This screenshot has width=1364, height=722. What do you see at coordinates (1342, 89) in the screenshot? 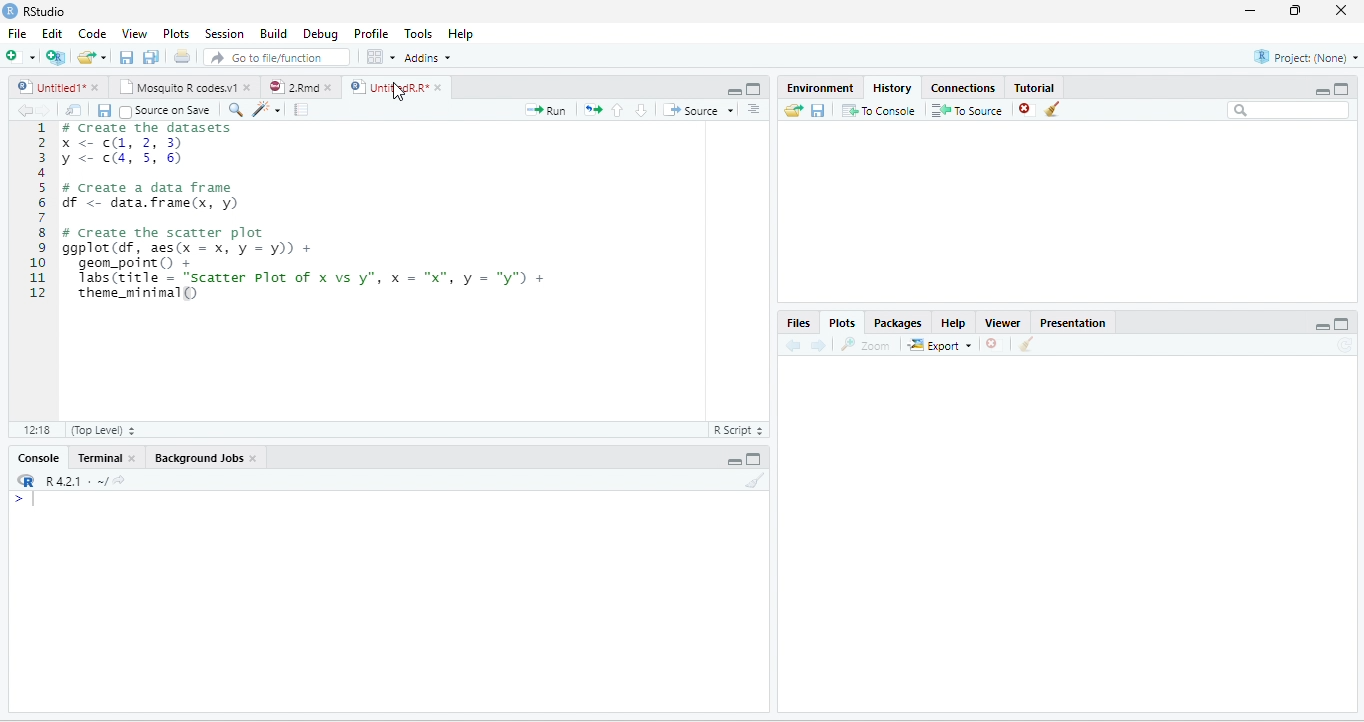
I see `Maximize` at bounding box center [1342, 89].